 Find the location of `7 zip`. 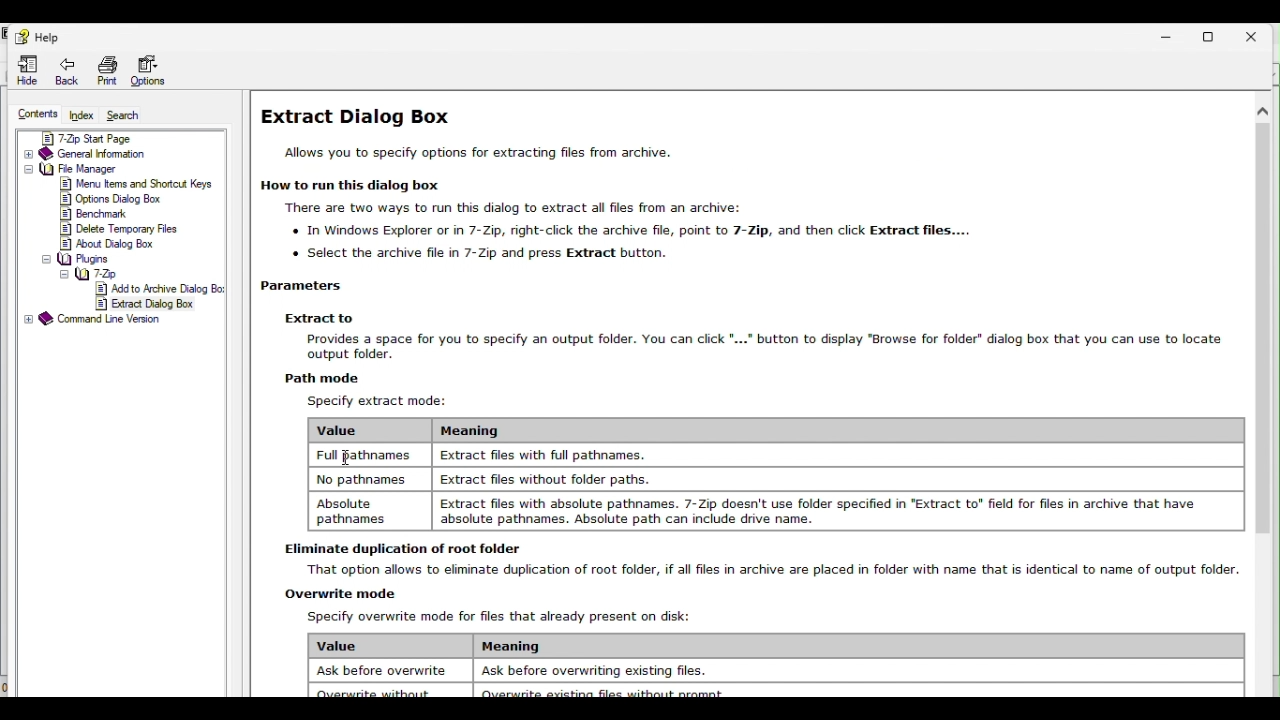

7 zip is located at coordinates (128, 273).